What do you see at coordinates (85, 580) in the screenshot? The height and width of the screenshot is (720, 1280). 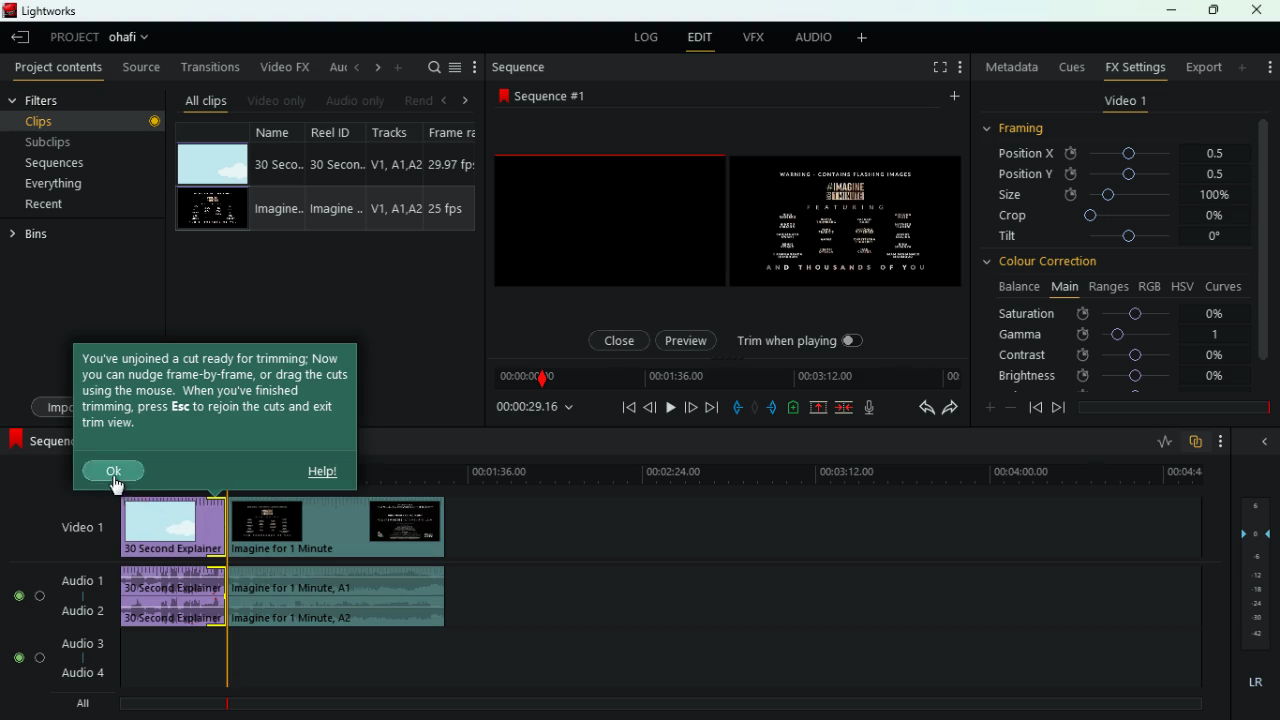 I see `audio 1` at bounding box center [85, 580].